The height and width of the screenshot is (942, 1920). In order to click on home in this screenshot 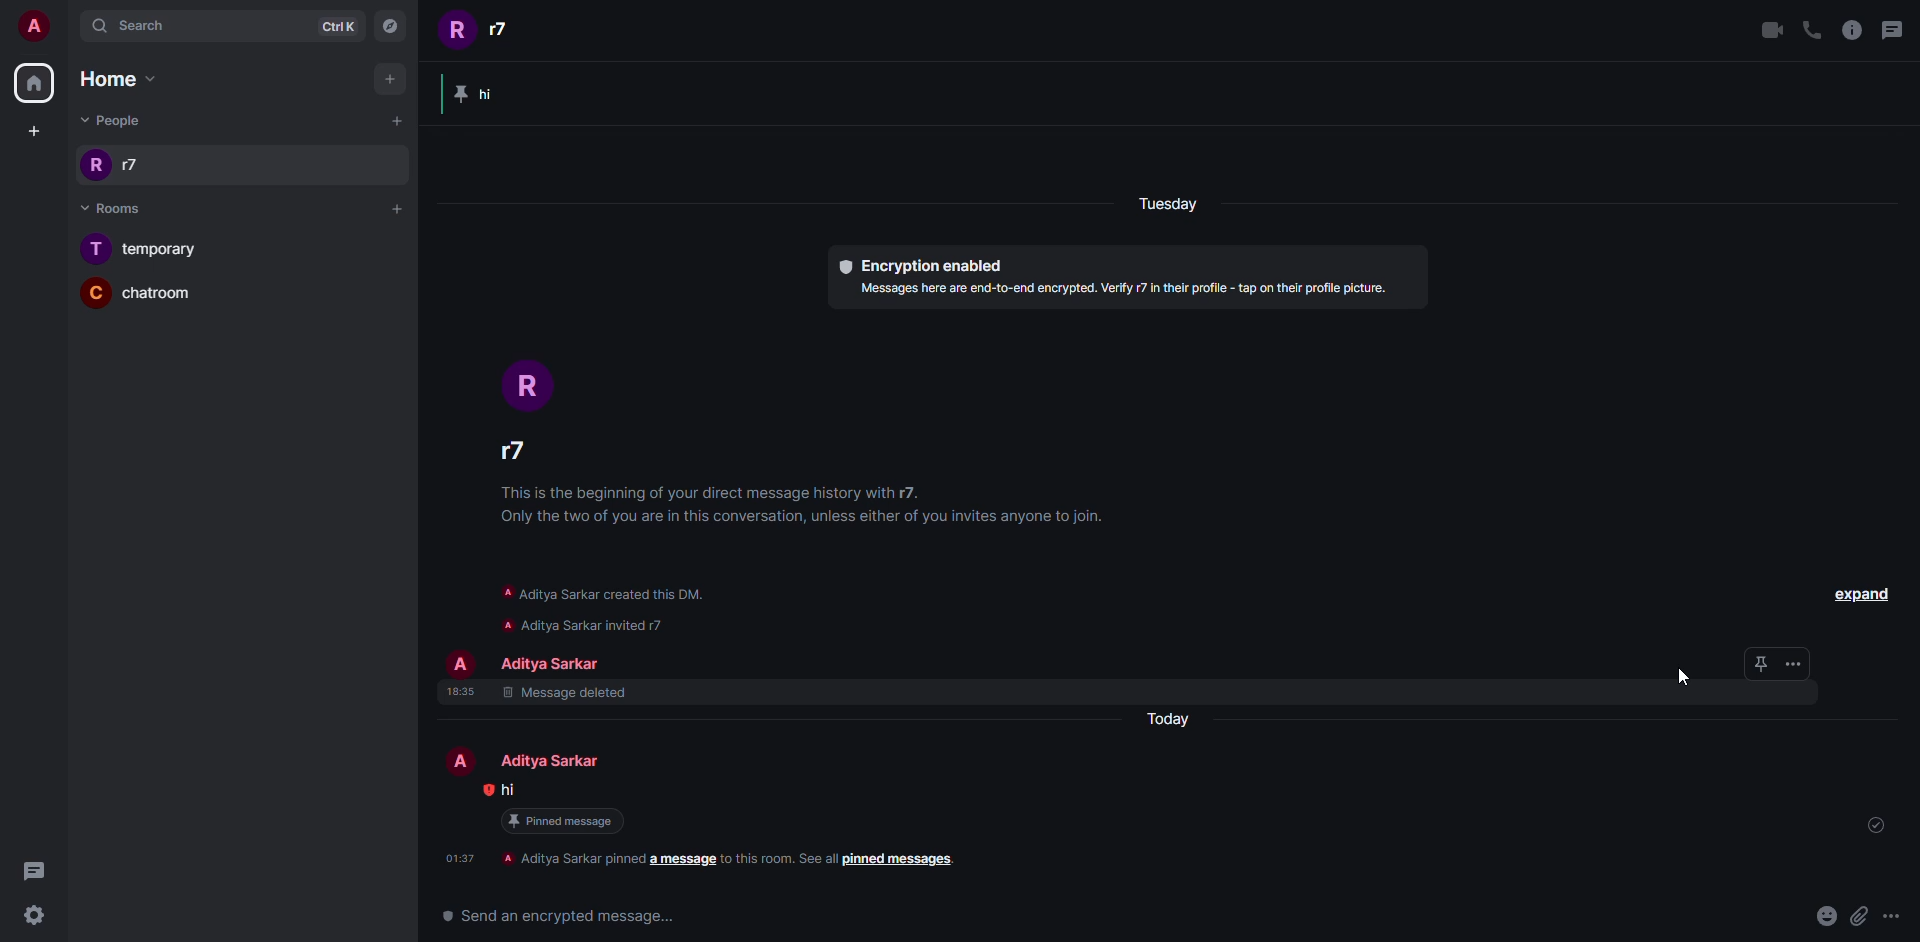, I will do `click(37, 83)`.